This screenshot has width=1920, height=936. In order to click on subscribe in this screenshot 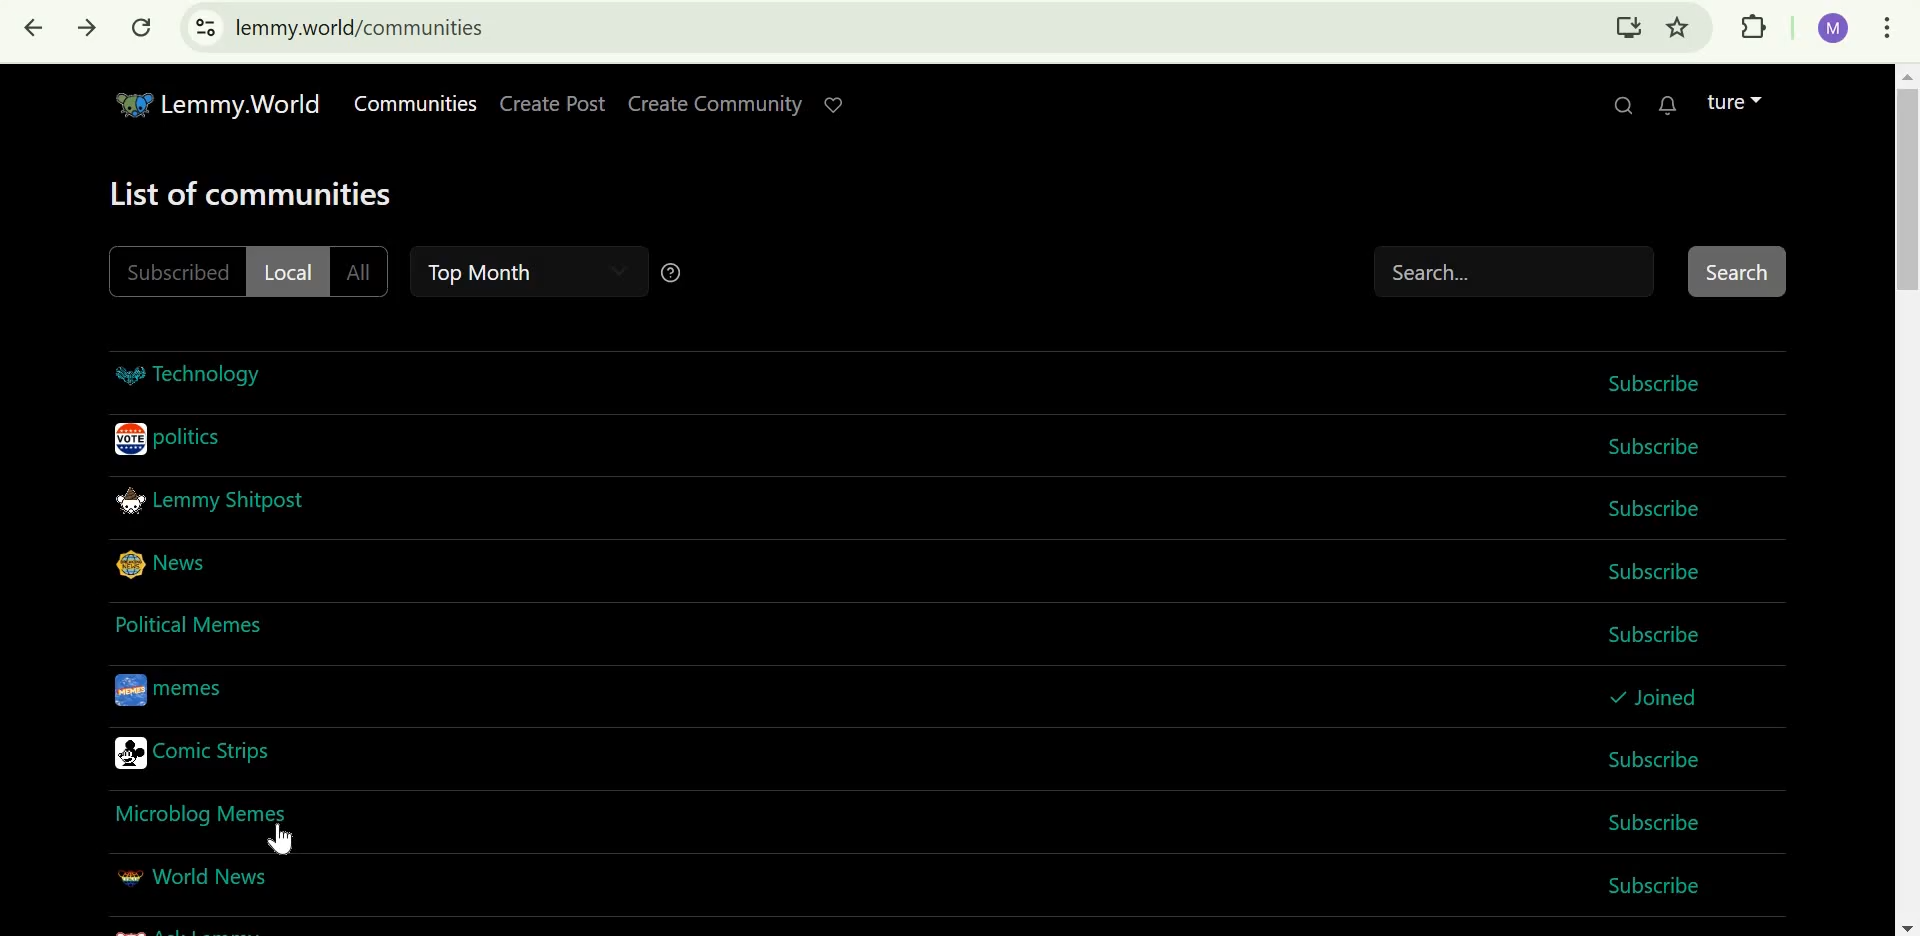, I will do `click(1656, 570)`.